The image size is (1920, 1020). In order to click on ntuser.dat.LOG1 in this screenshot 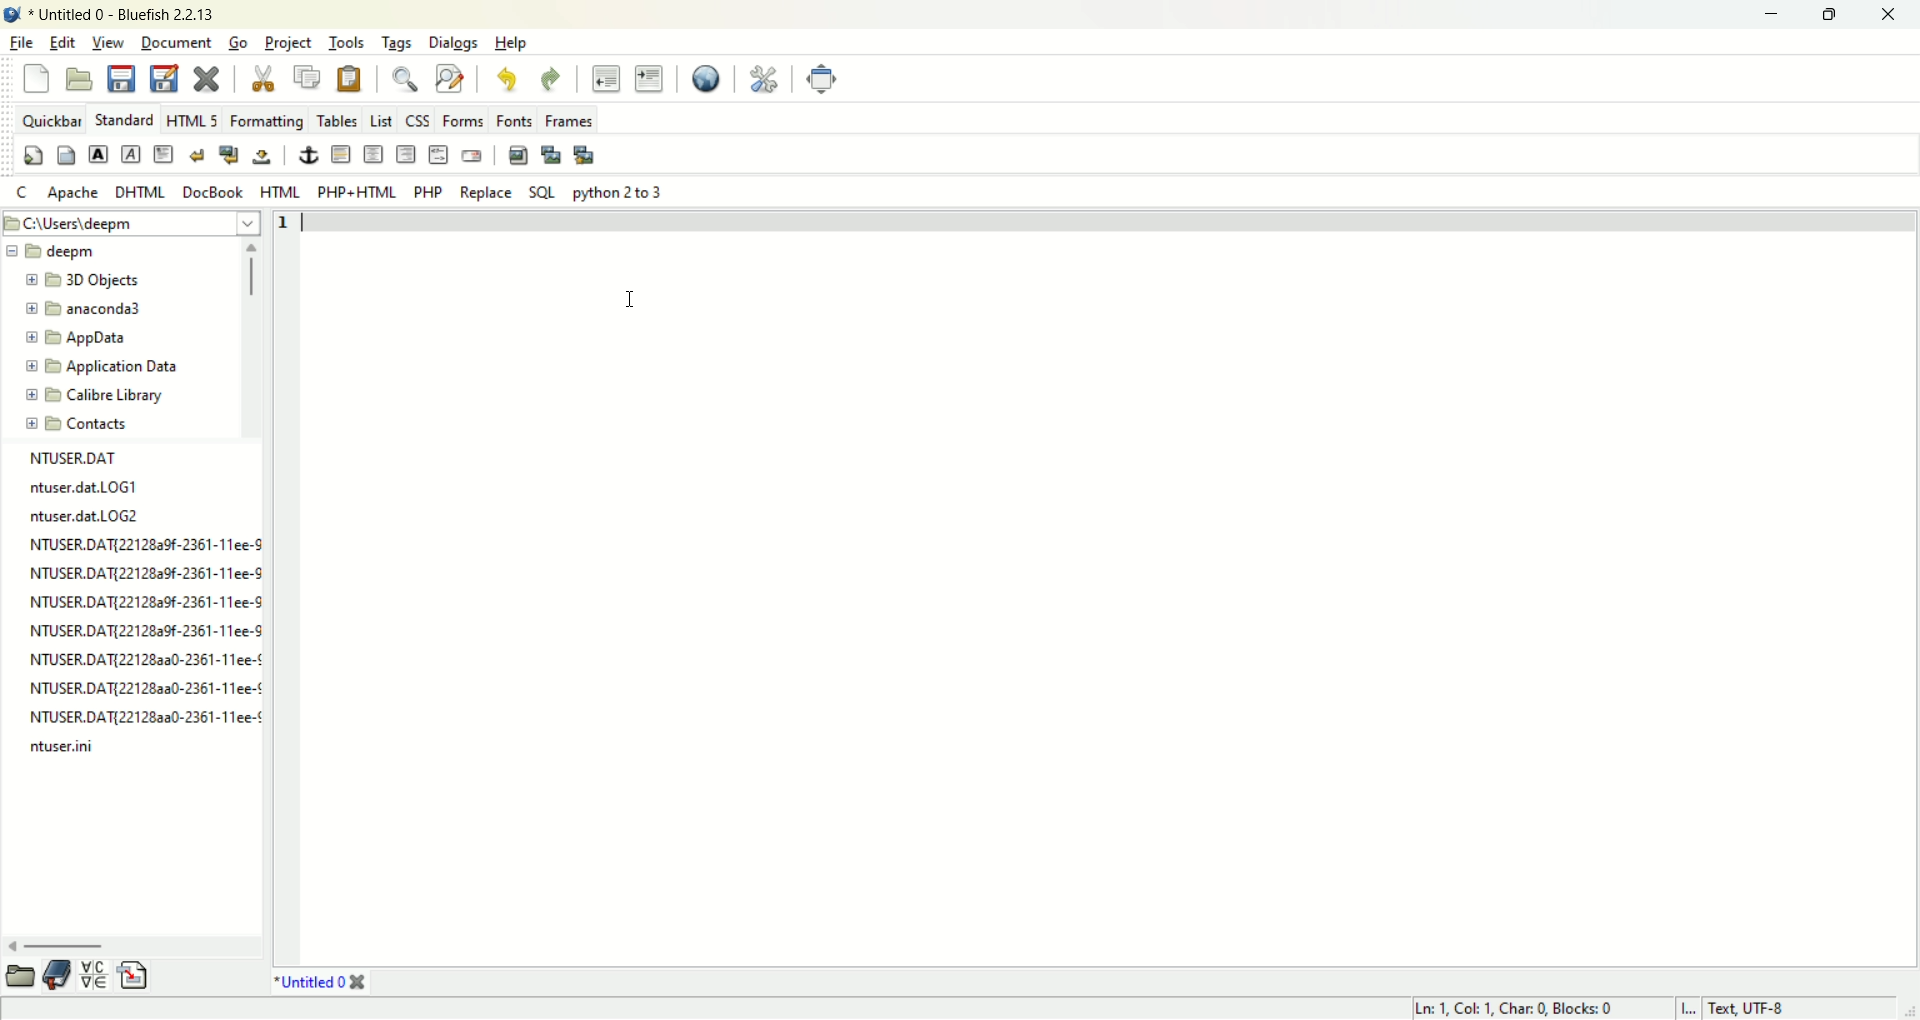, I will do `click(84, 487)`.